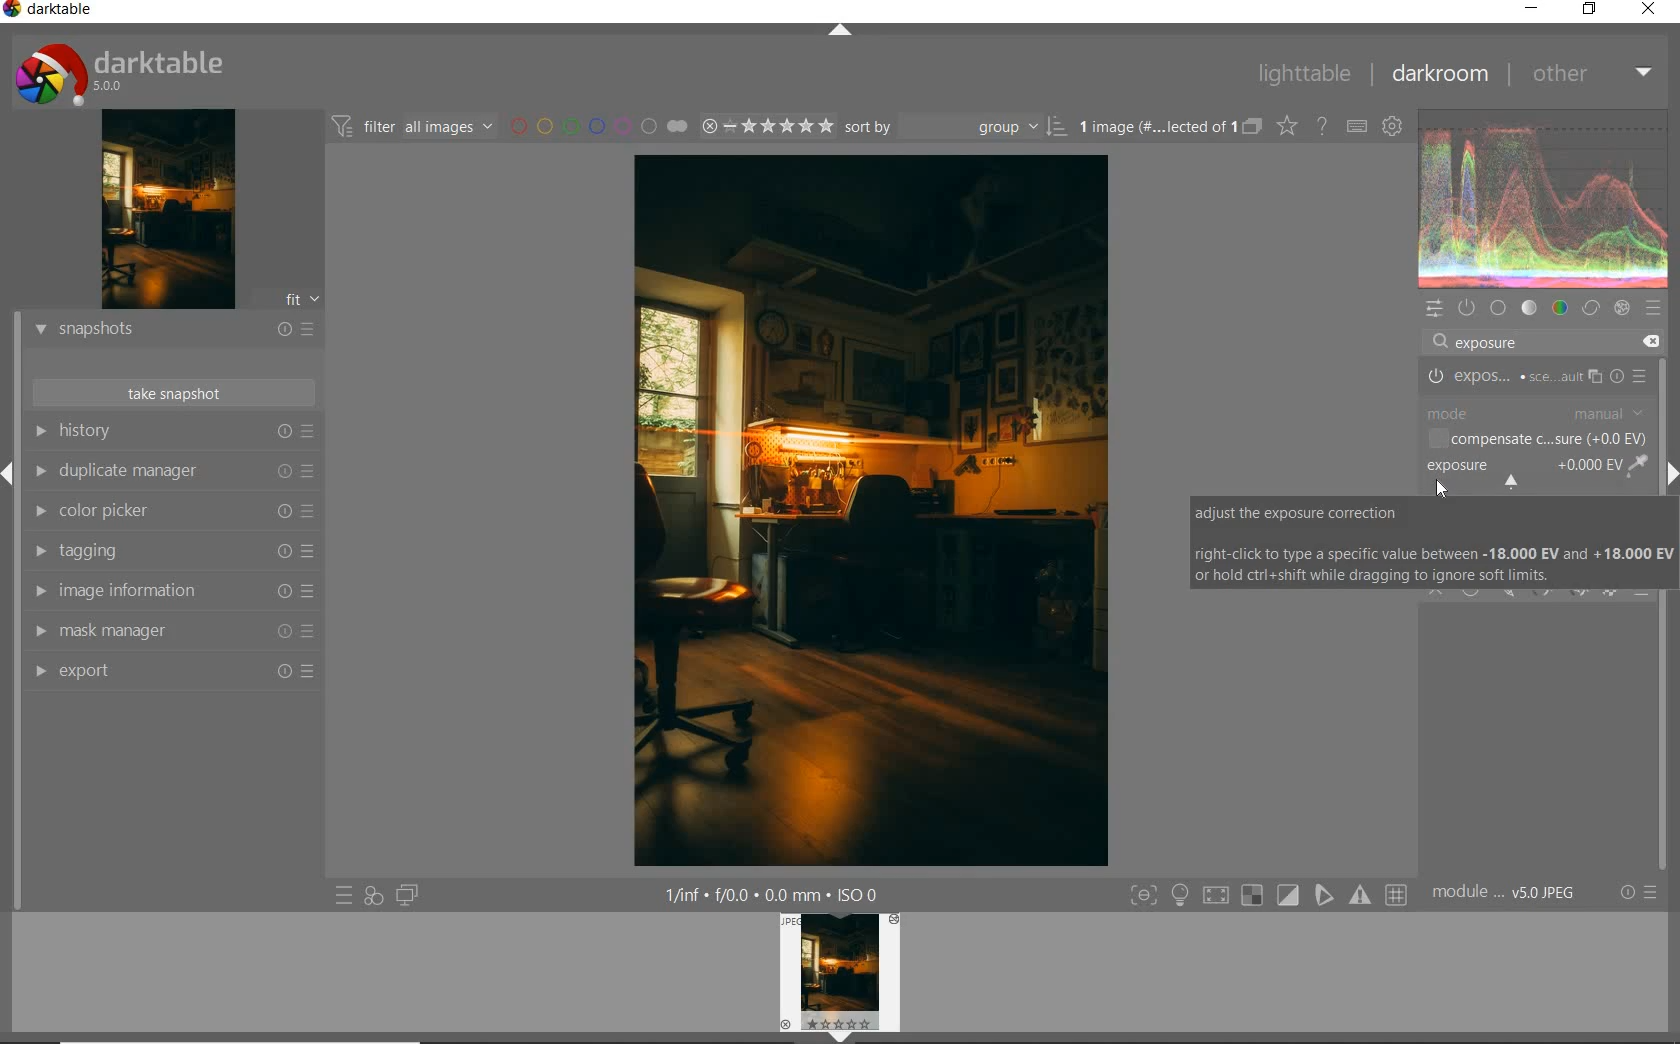 The image size is (1680, 1044). I want to click on exposure, so click(1484, 340).